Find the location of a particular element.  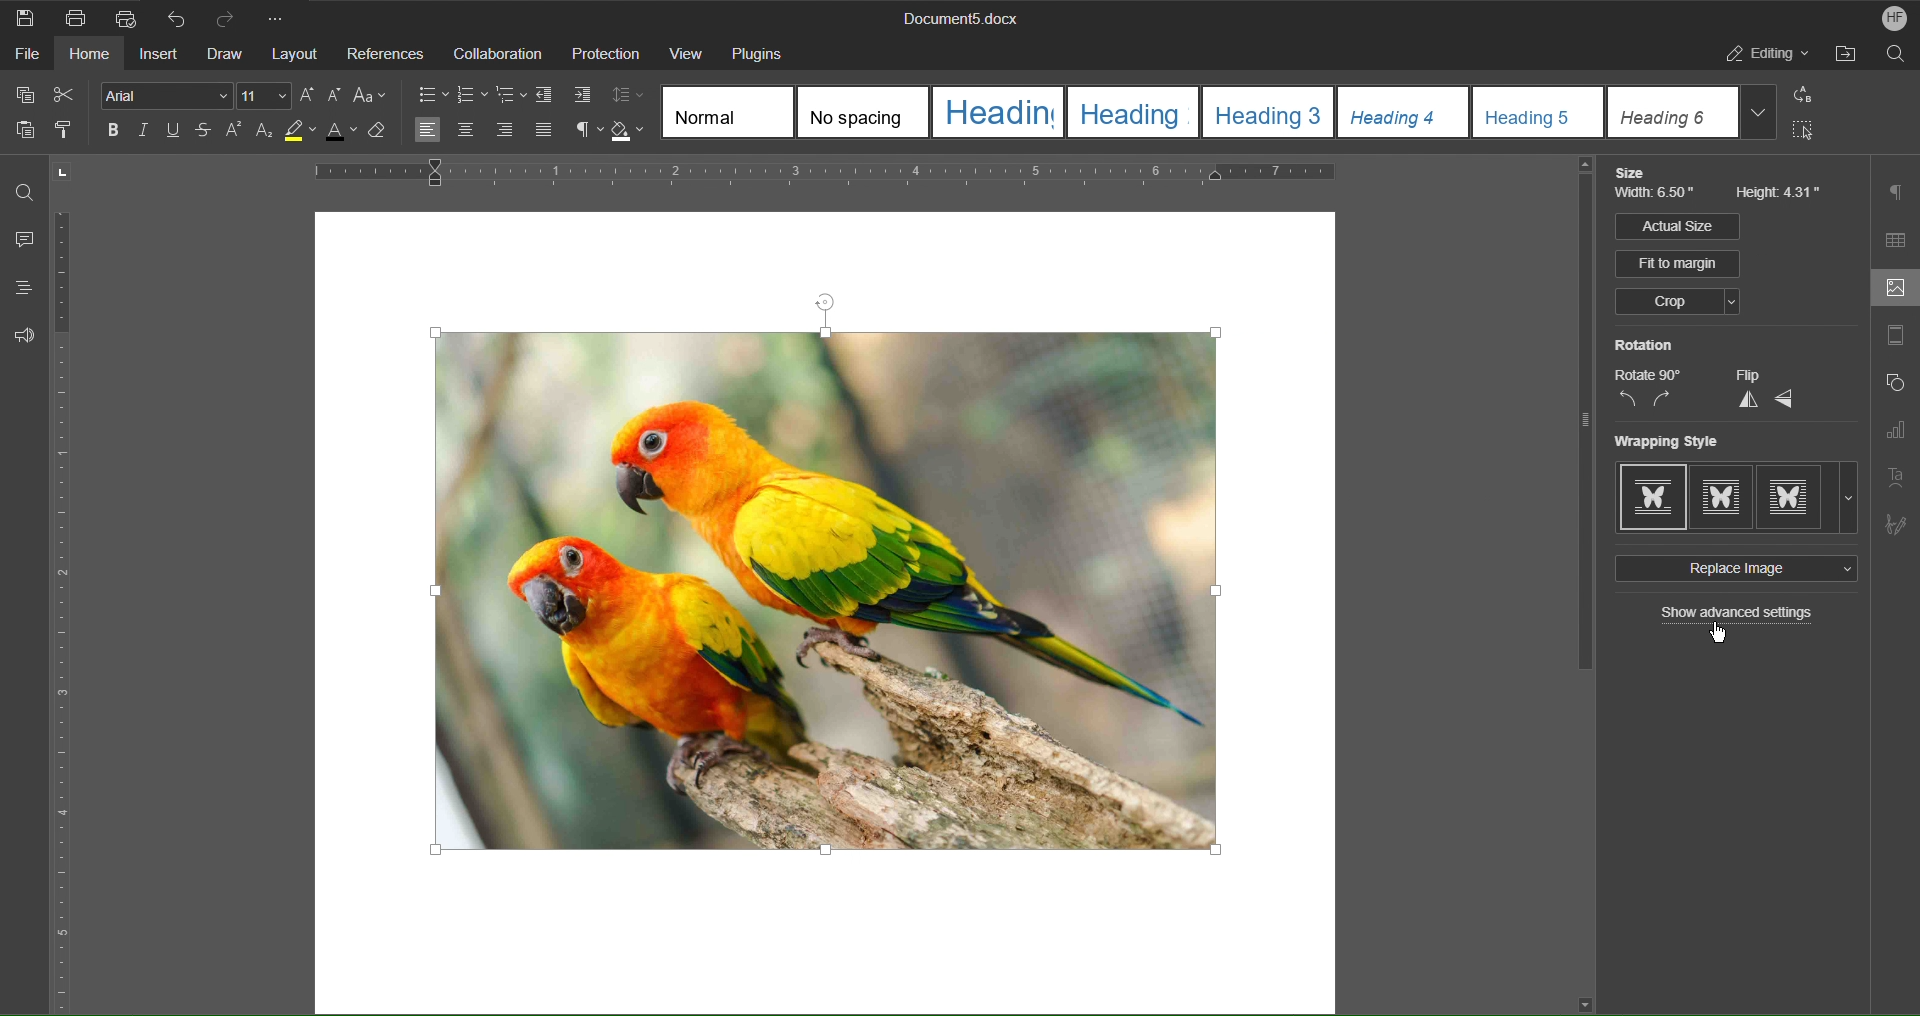

Crop is located at coordinates (1676, 303).